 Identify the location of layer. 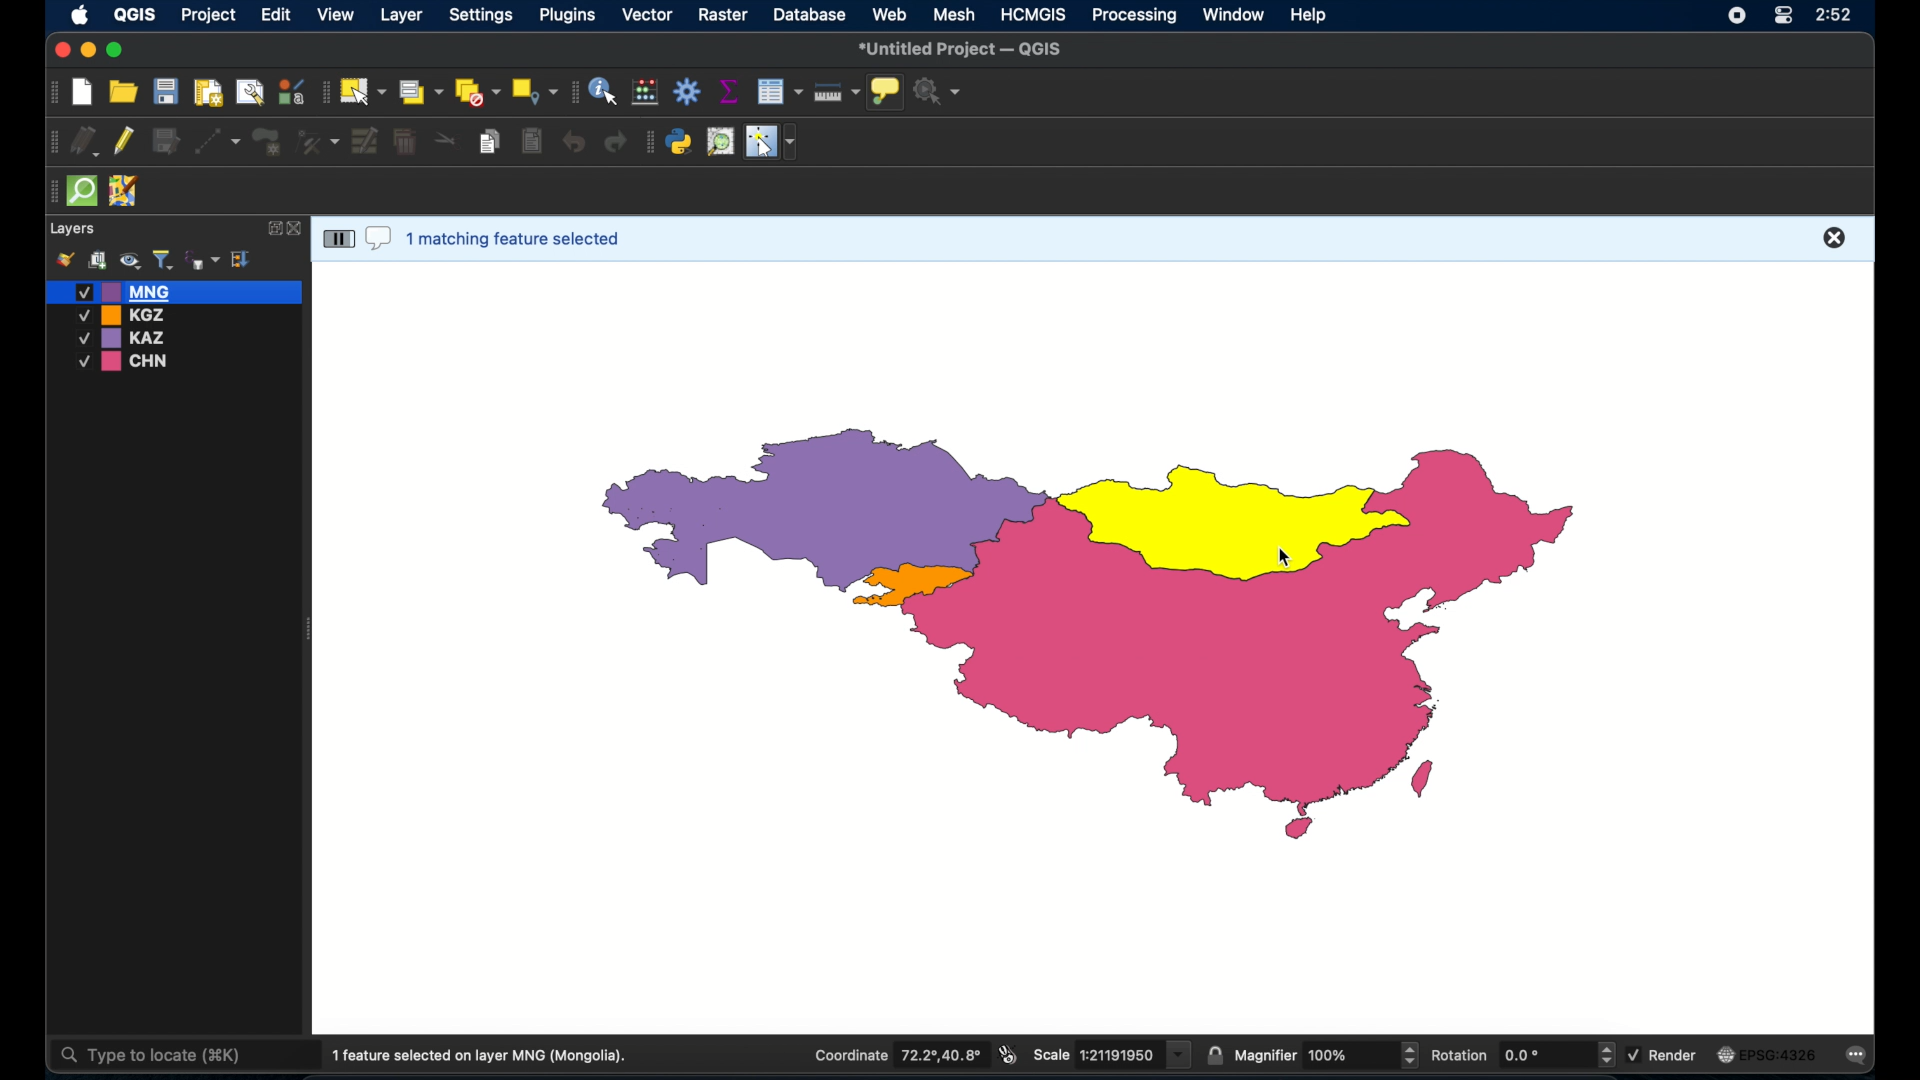
(399, 15).